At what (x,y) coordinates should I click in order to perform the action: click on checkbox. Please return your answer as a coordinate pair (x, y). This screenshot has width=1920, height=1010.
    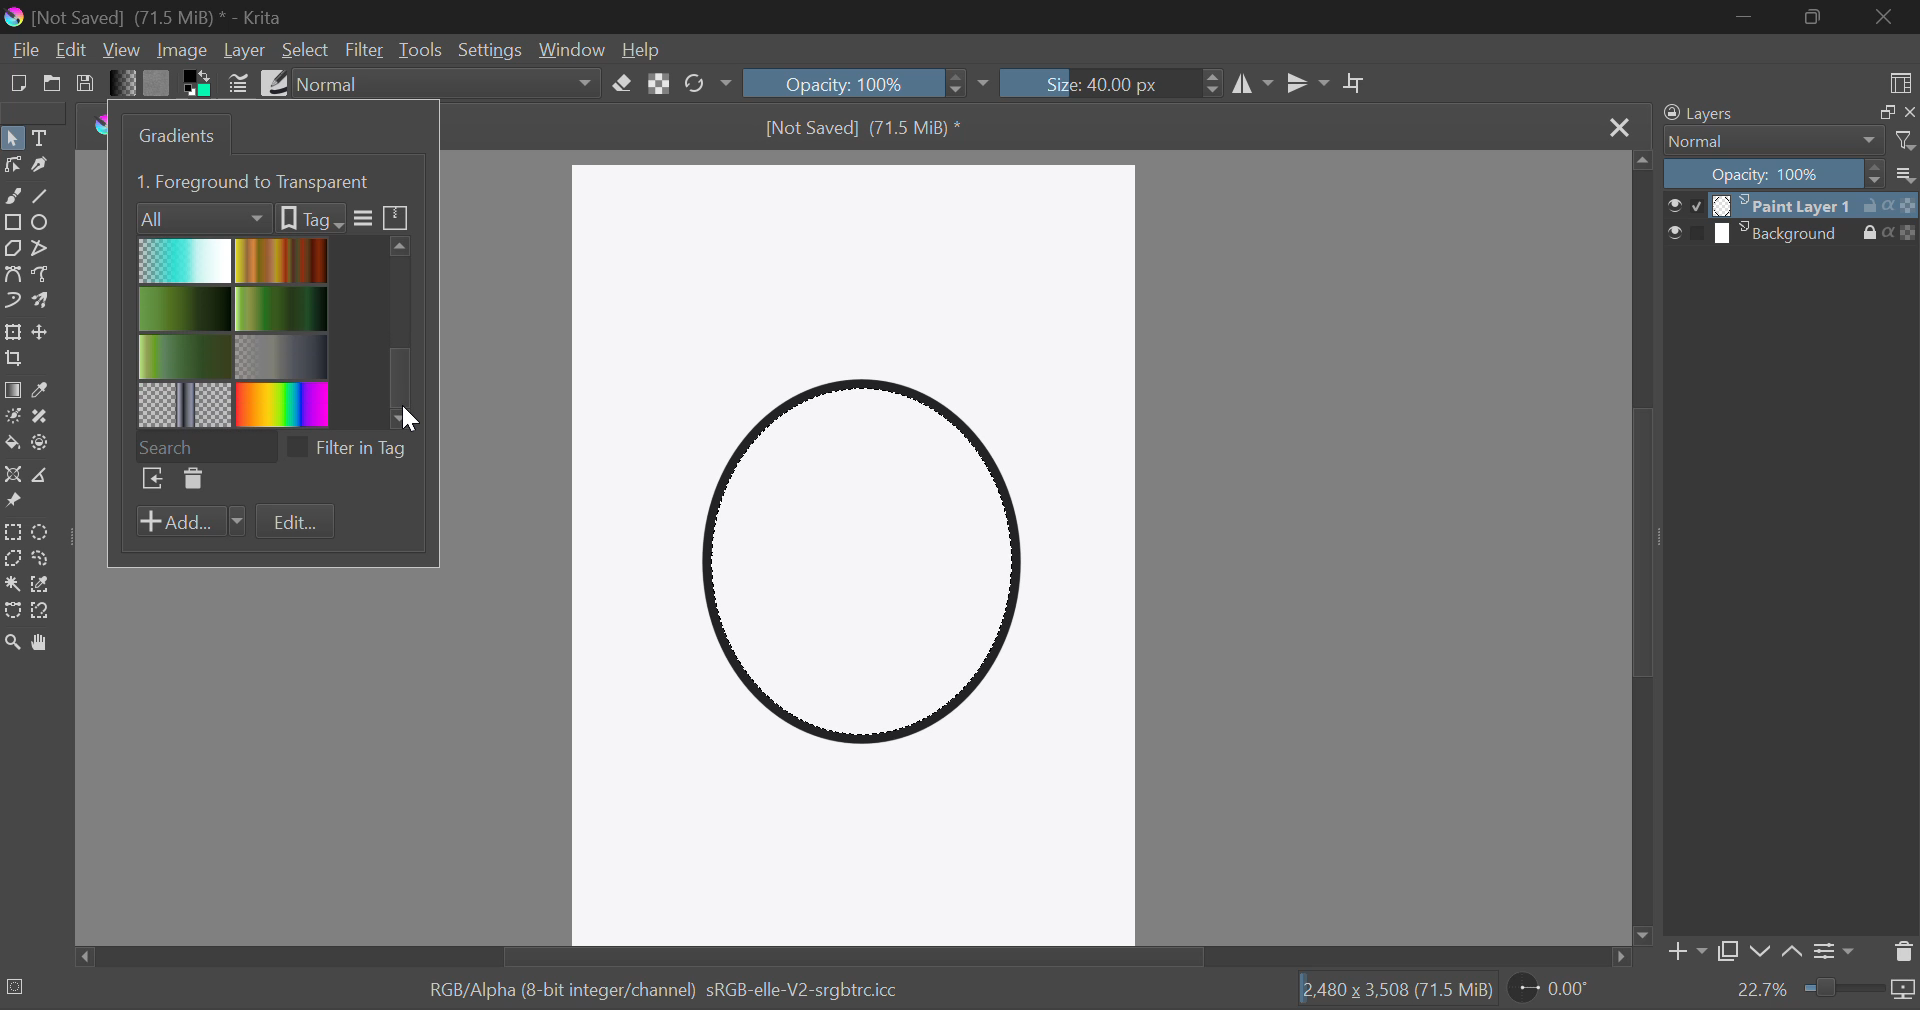
    Looking at the image, I should click on (1688, 232).